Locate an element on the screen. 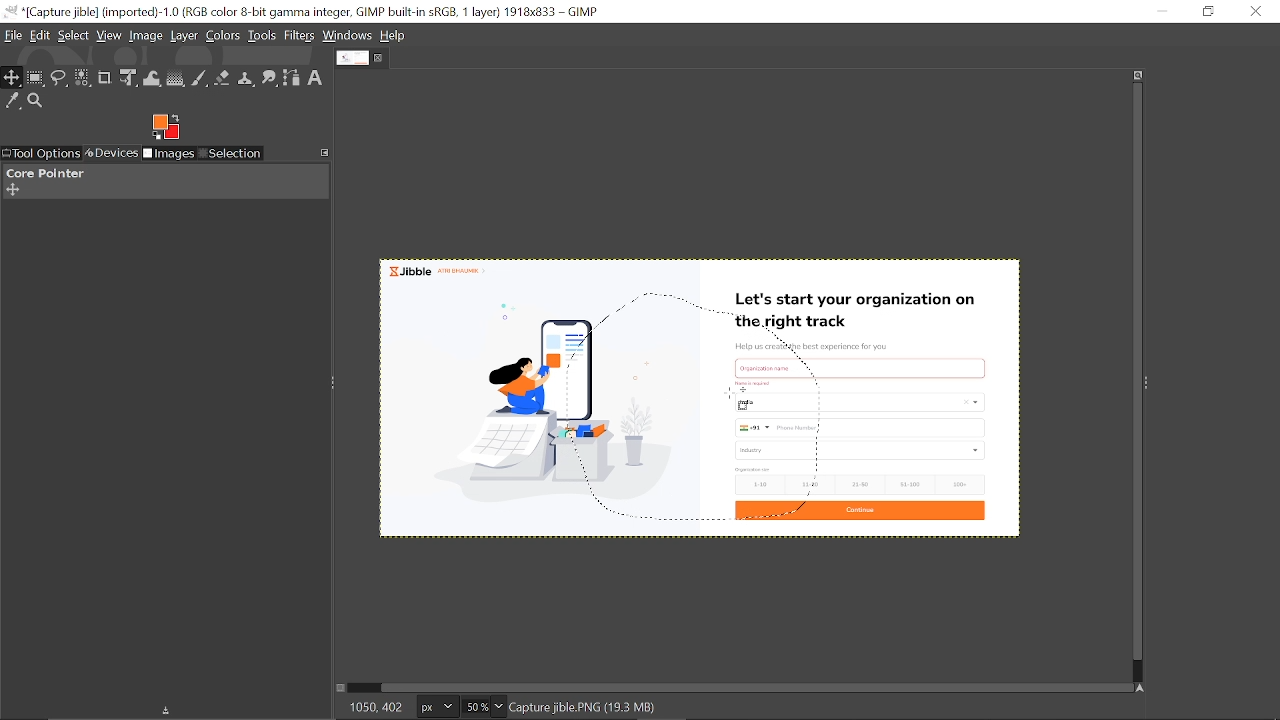 This screenshot has width=1280, height=720. Close tab is located at coordinates (380, 58).